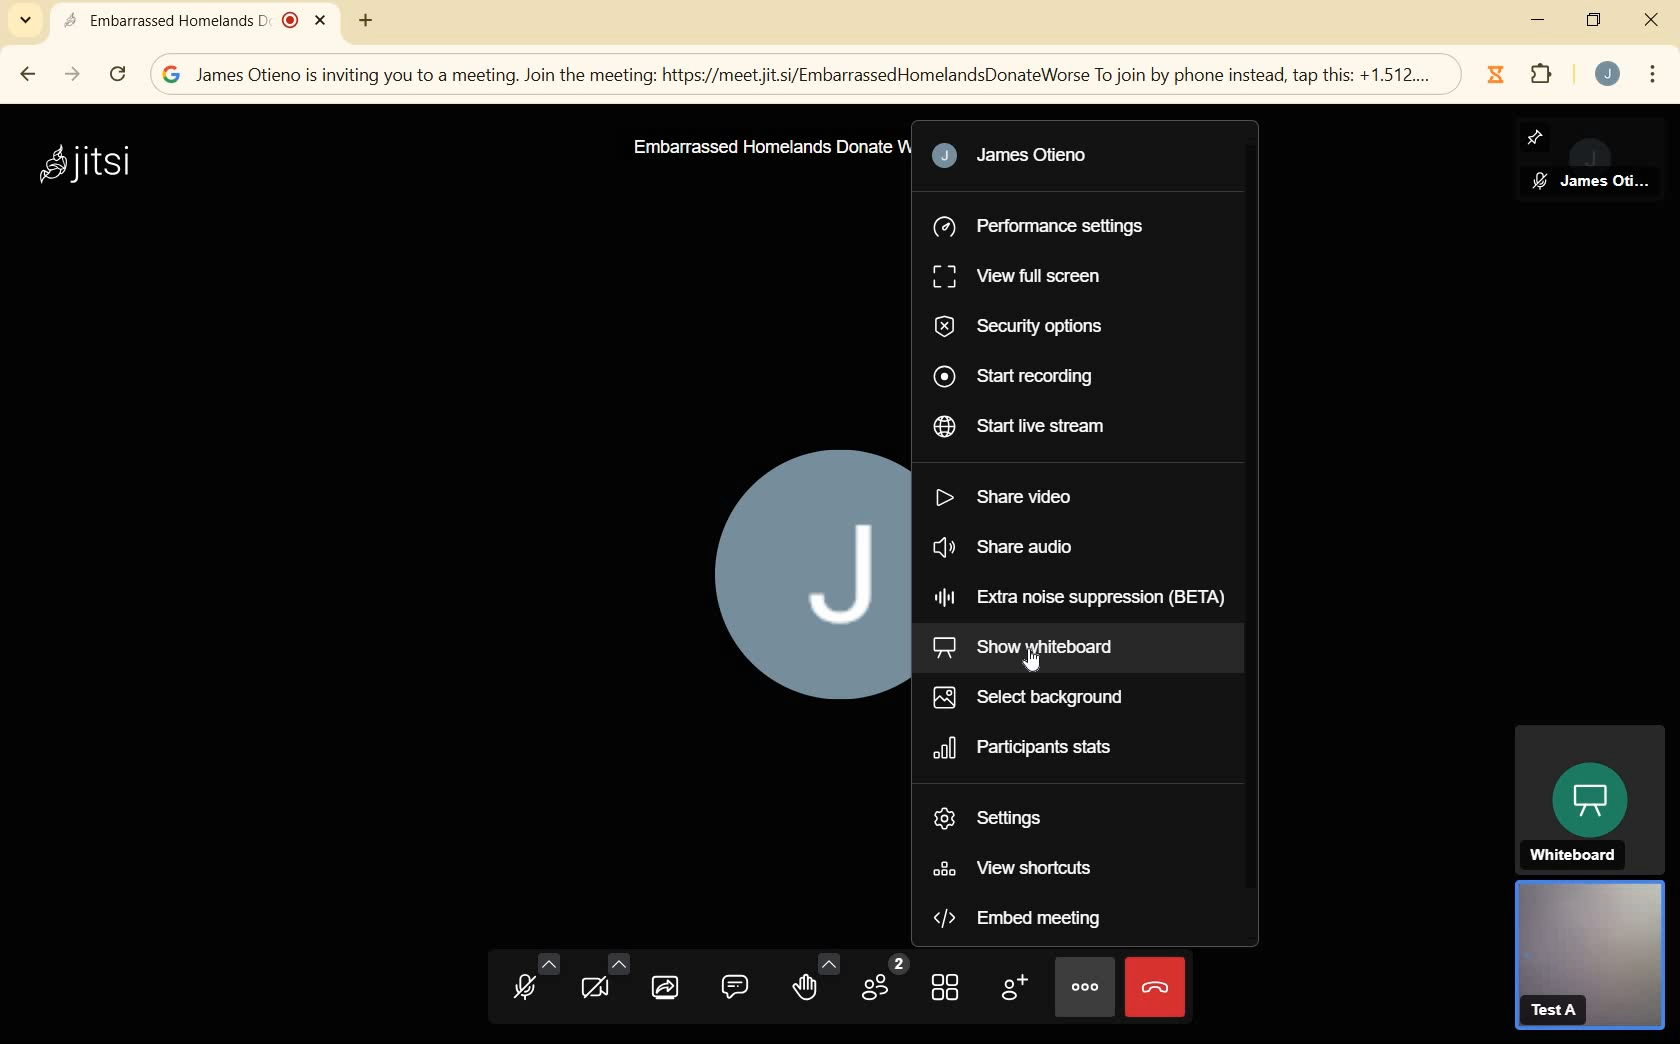  I want to click on invite people, so click(1015, 990).